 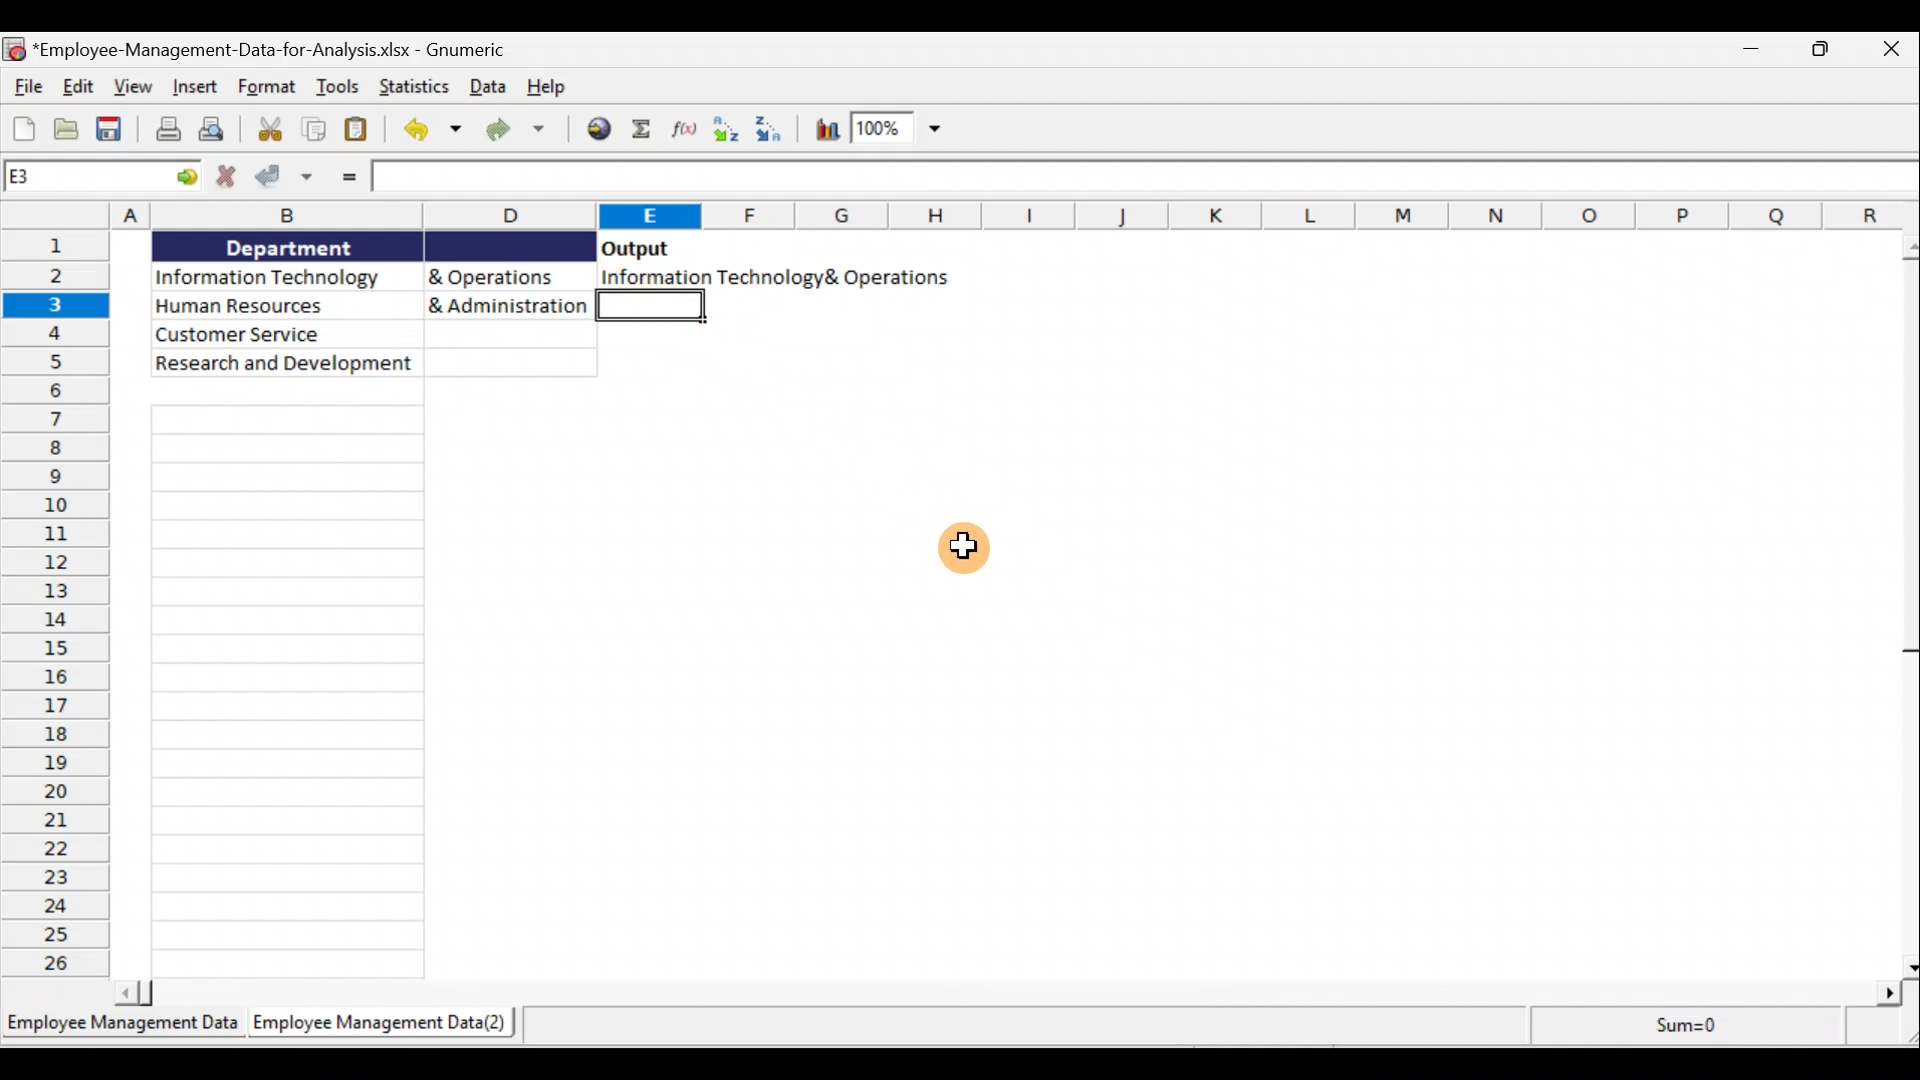 What do you see at coordinates (124, 1030) in the screenshot?
I see `Sheet 1` at bounding box center [124, 1030].